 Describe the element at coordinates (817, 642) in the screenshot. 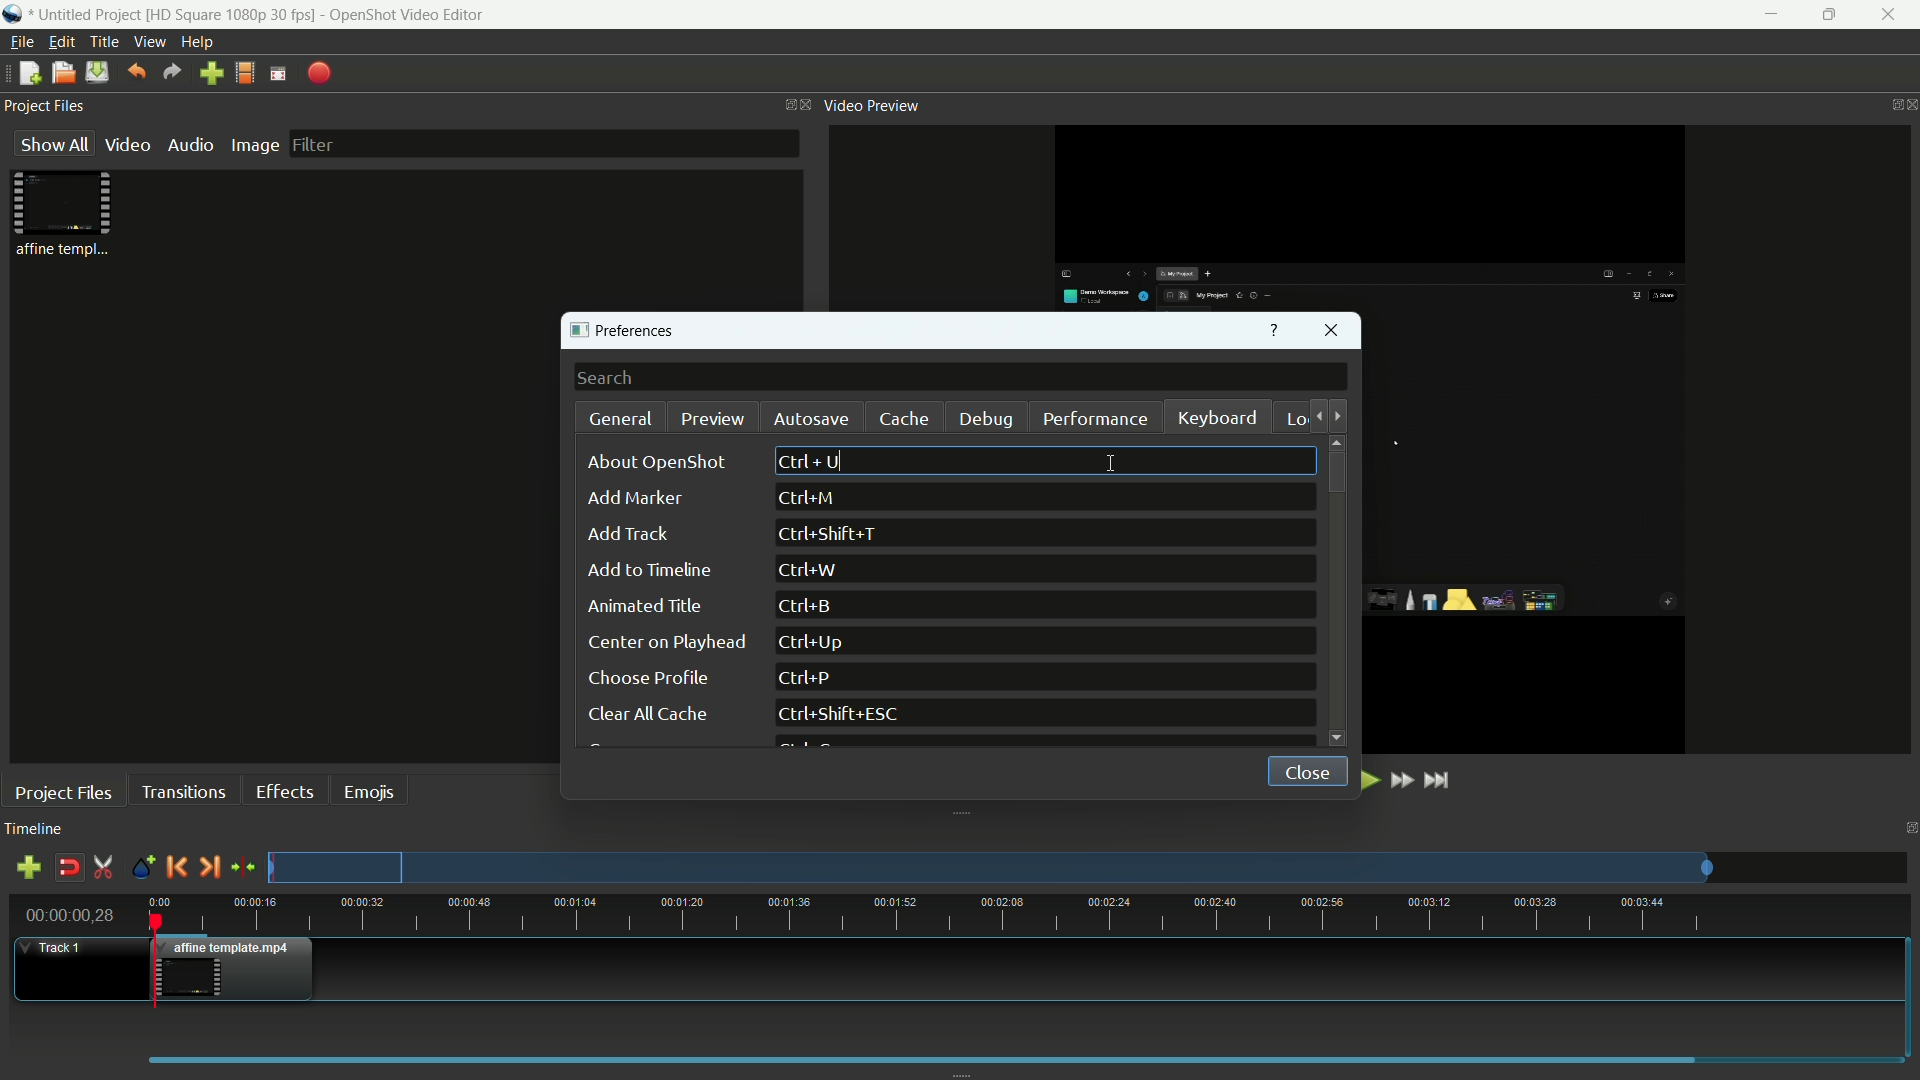

I see `keyboard shortcut` at that location.